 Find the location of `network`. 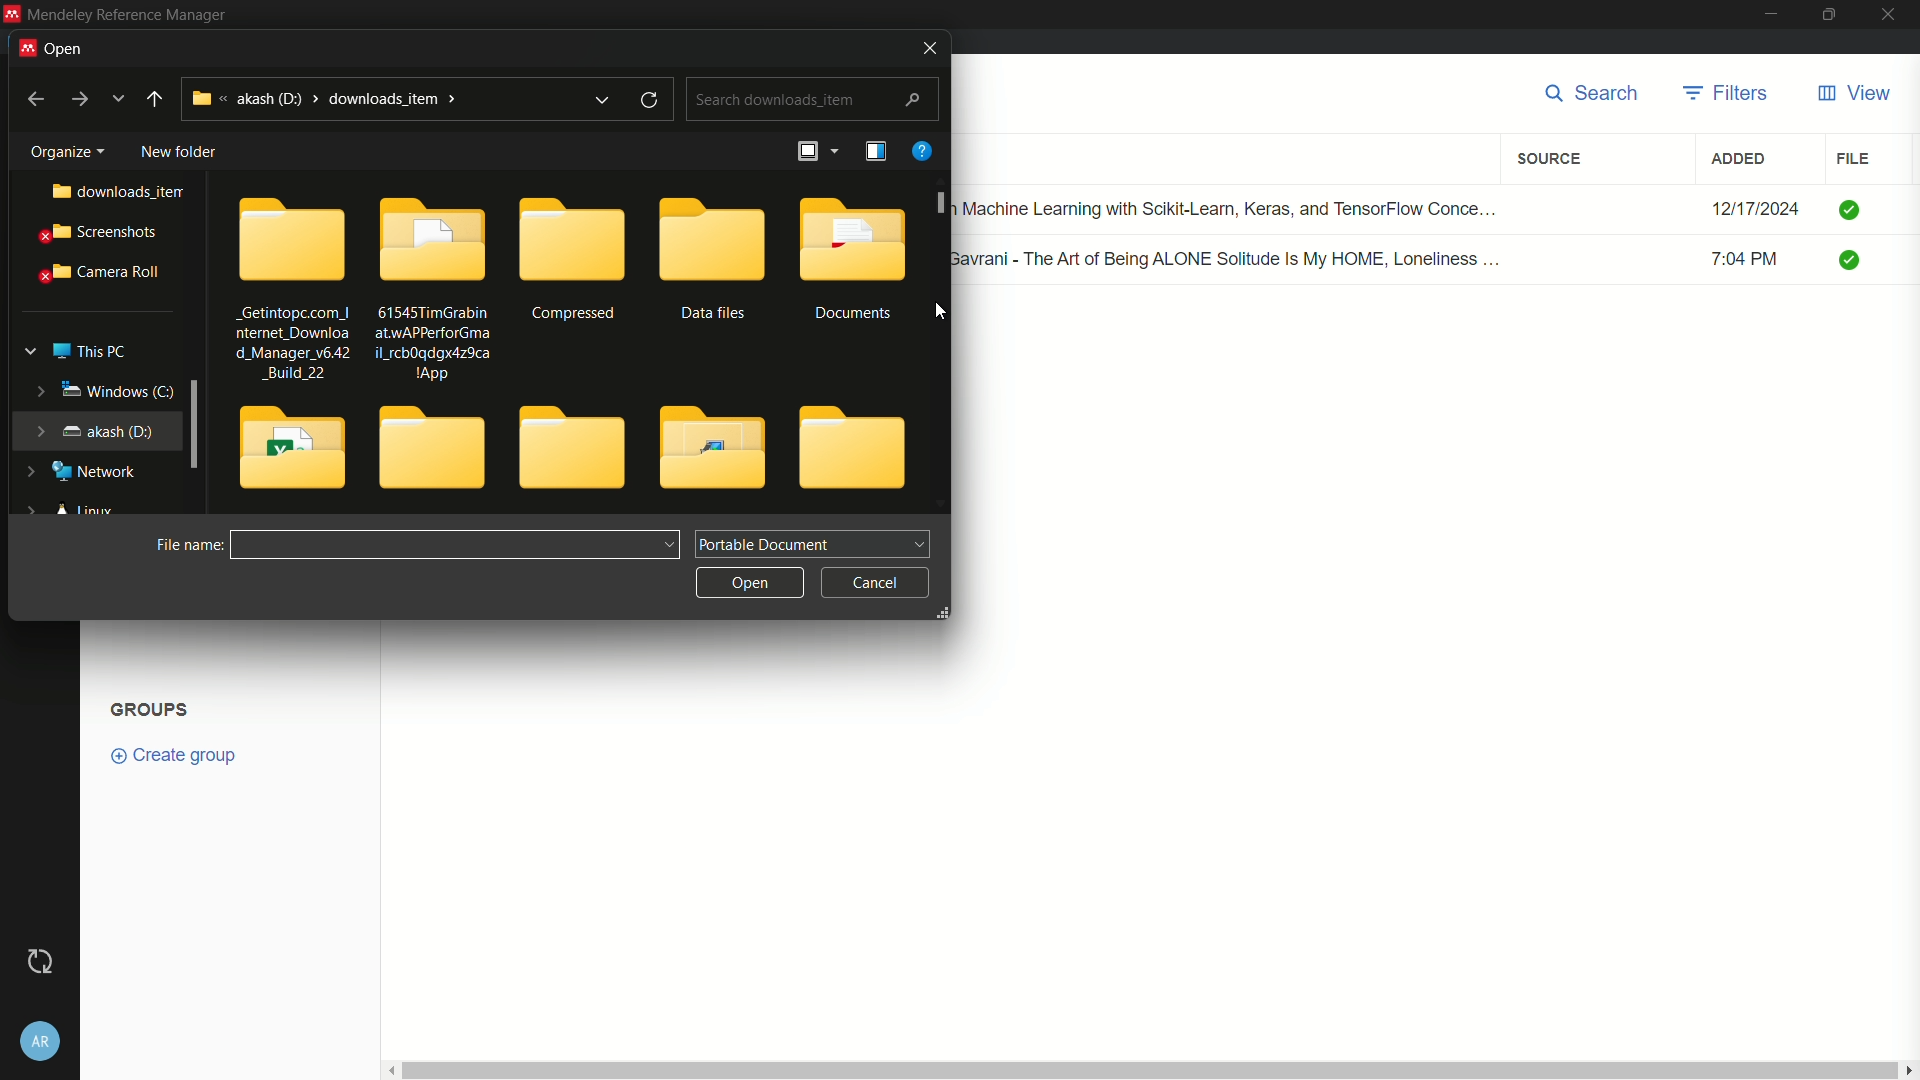

network is located at coordinates (85, 472).